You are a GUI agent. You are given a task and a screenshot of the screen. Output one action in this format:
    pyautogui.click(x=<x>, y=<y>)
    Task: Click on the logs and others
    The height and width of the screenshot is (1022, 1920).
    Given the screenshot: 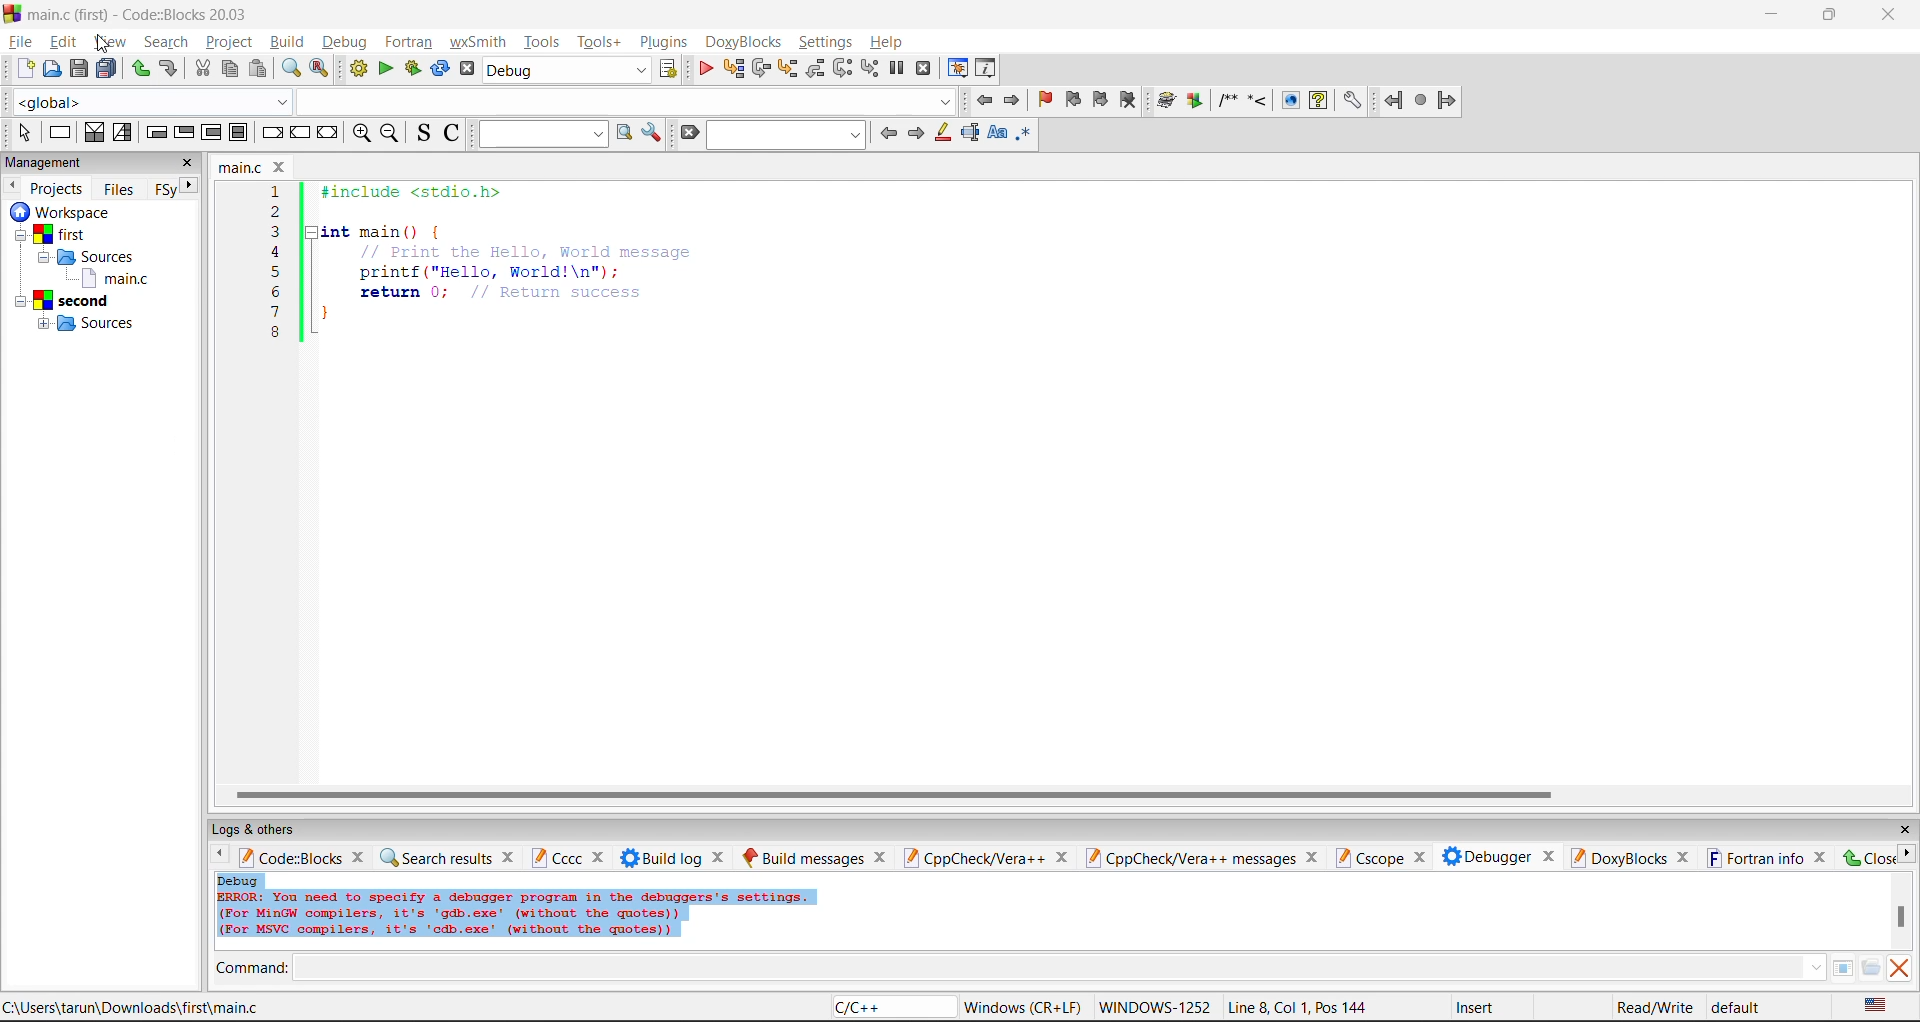 What is the action you would take?
    pyautogui.click(x=262, y=829)
    